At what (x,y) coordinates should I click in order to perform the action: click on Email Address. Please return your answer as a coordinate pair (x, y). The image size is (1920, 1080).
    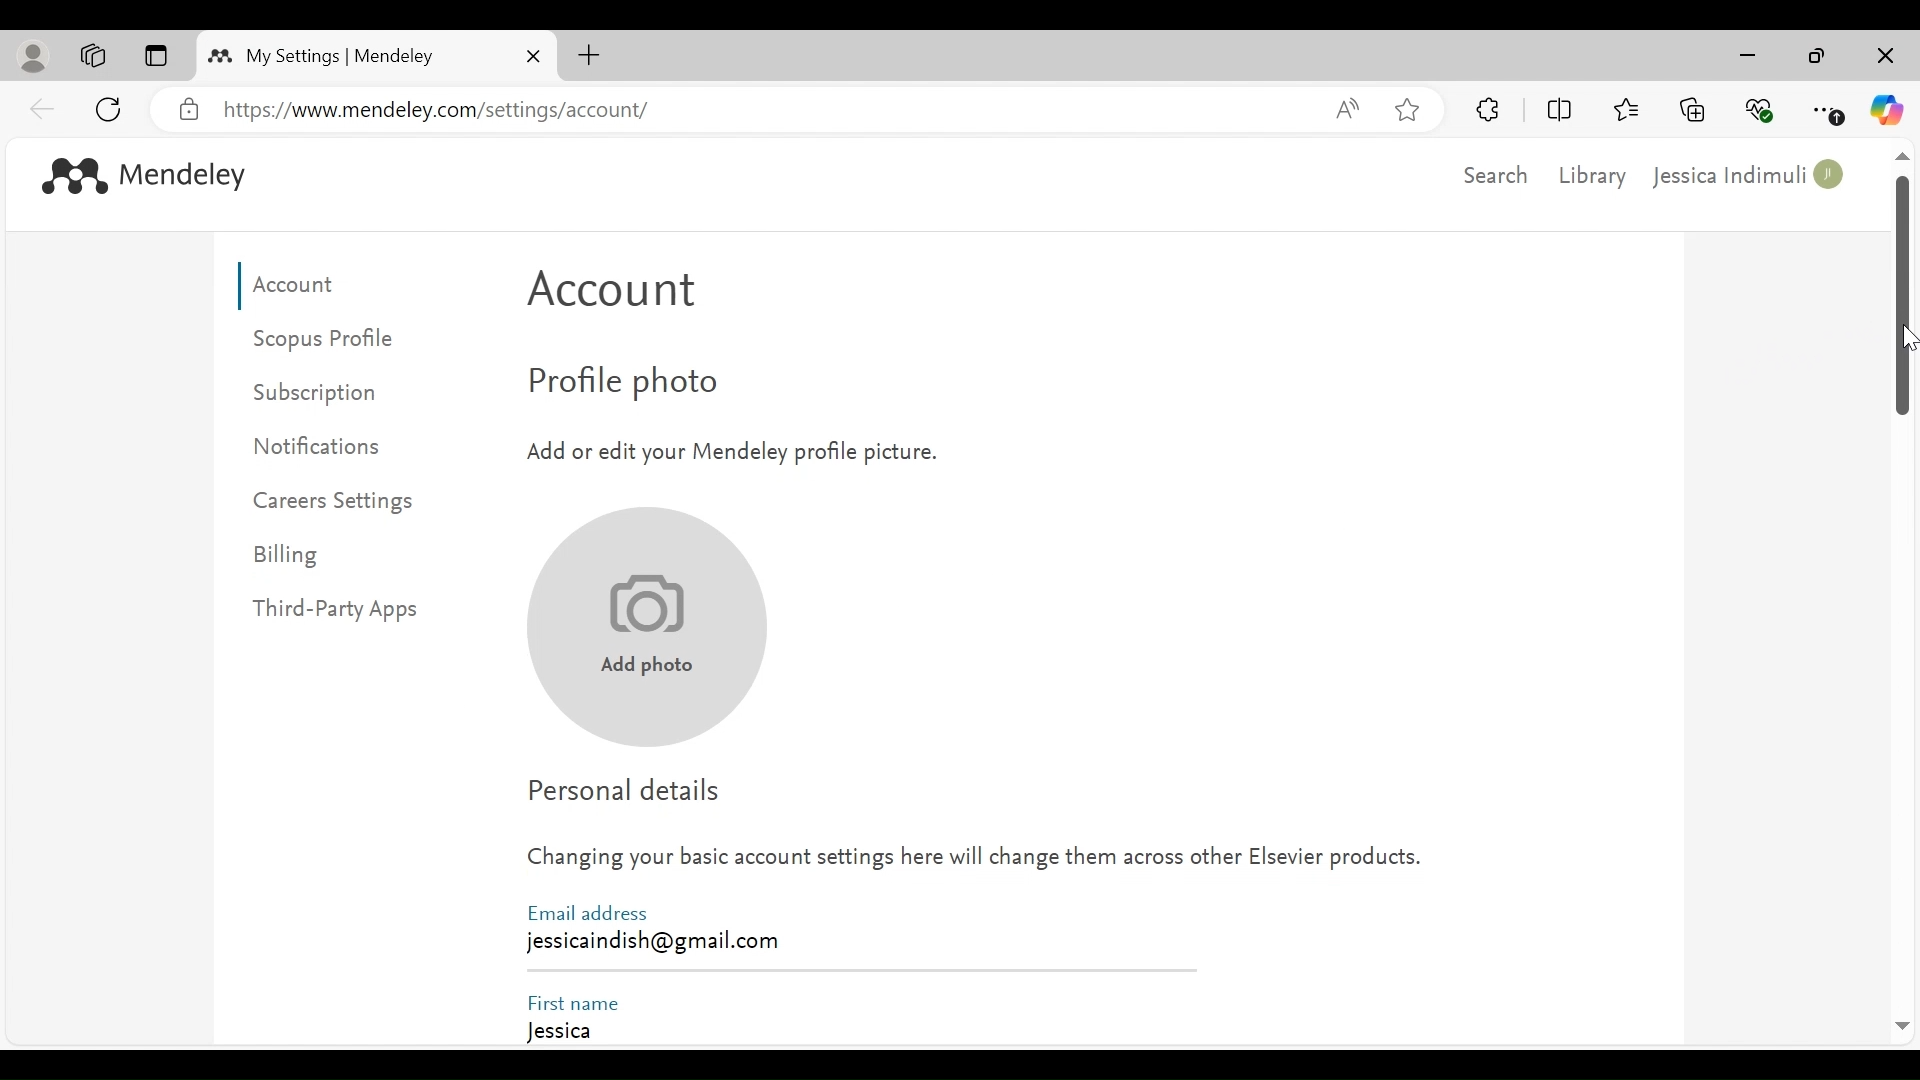
    Looking at the image, I should click on (593, 912).